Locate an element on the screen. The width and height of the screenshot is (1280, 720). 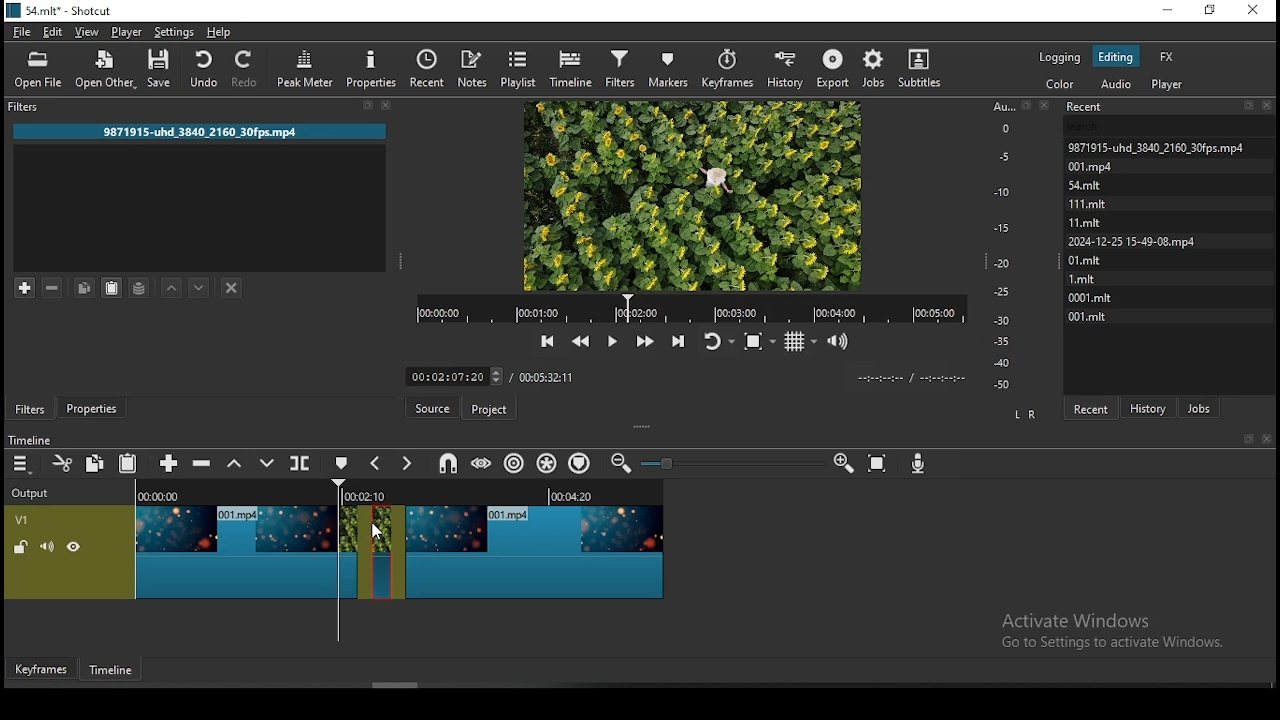
view is located at coordinates (87, 33).